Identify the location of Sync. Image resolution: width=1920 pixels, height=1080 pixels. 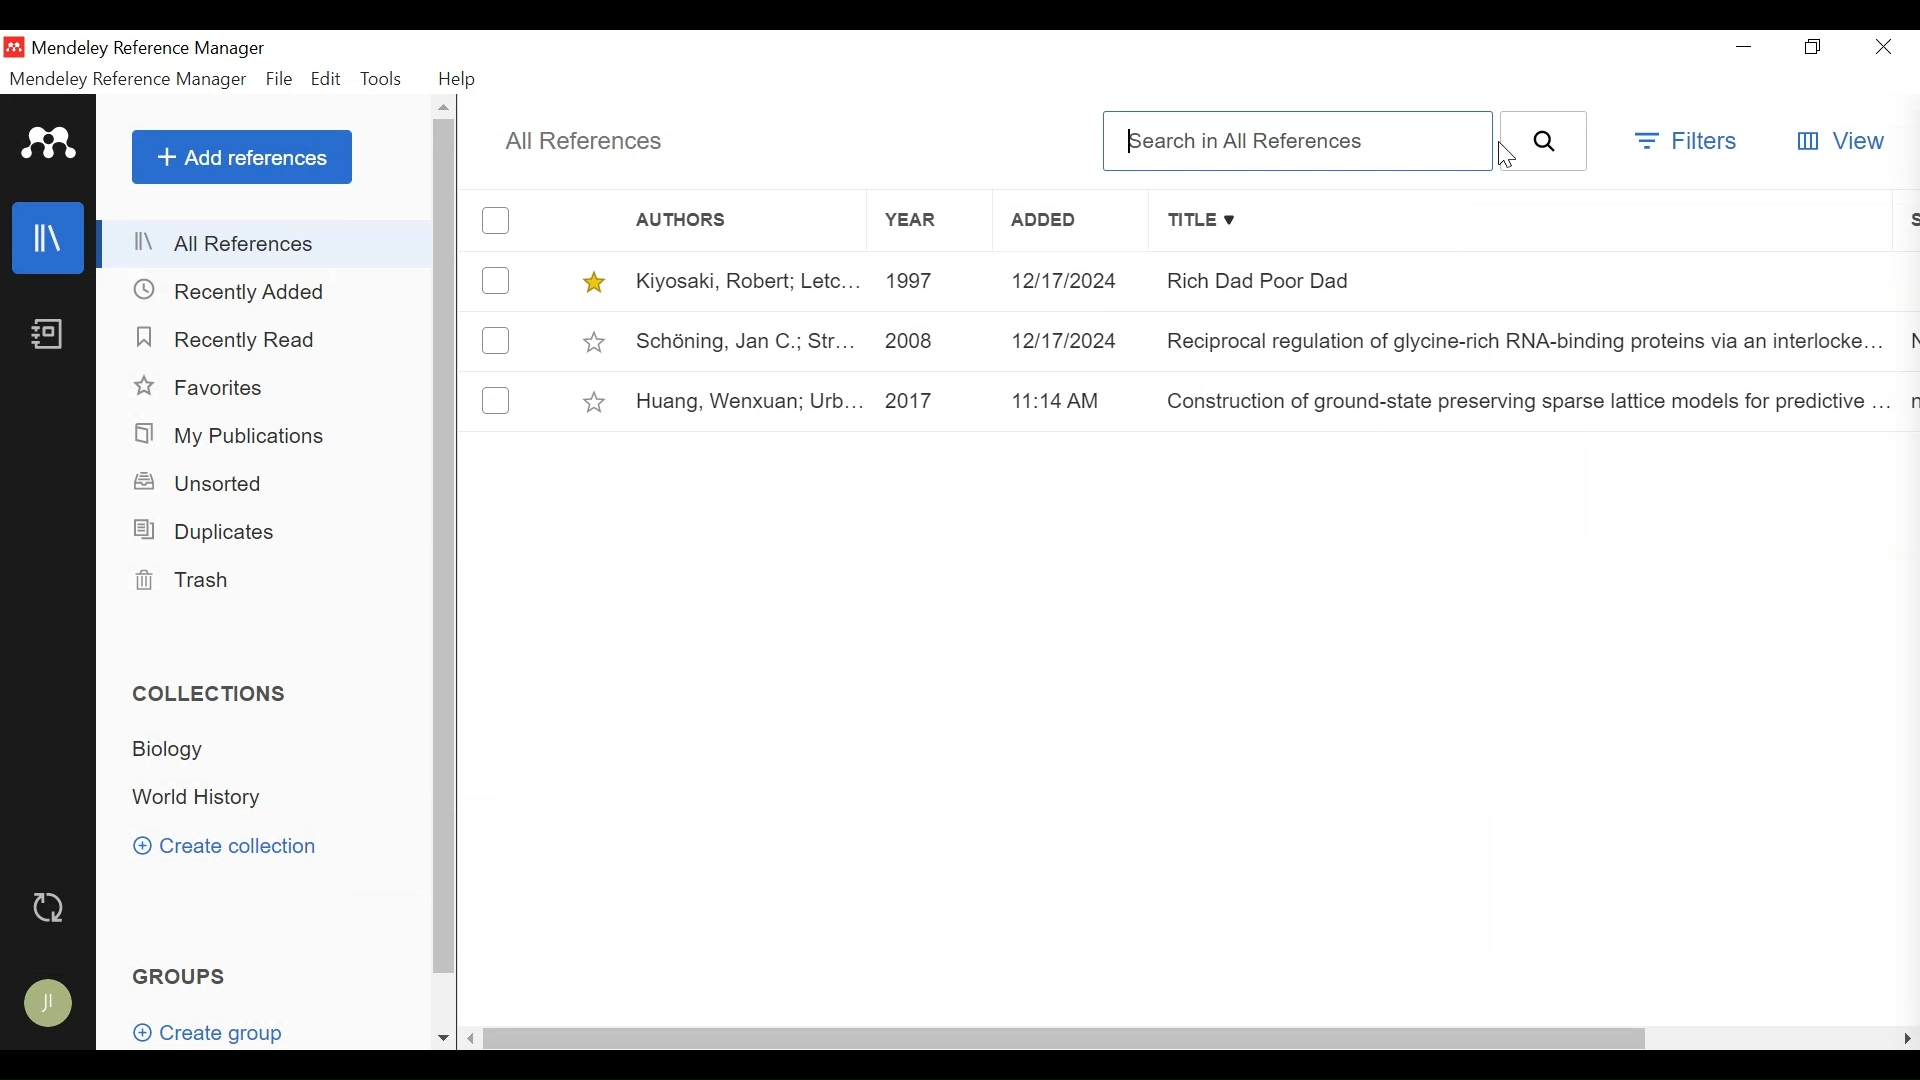
(52, 907).